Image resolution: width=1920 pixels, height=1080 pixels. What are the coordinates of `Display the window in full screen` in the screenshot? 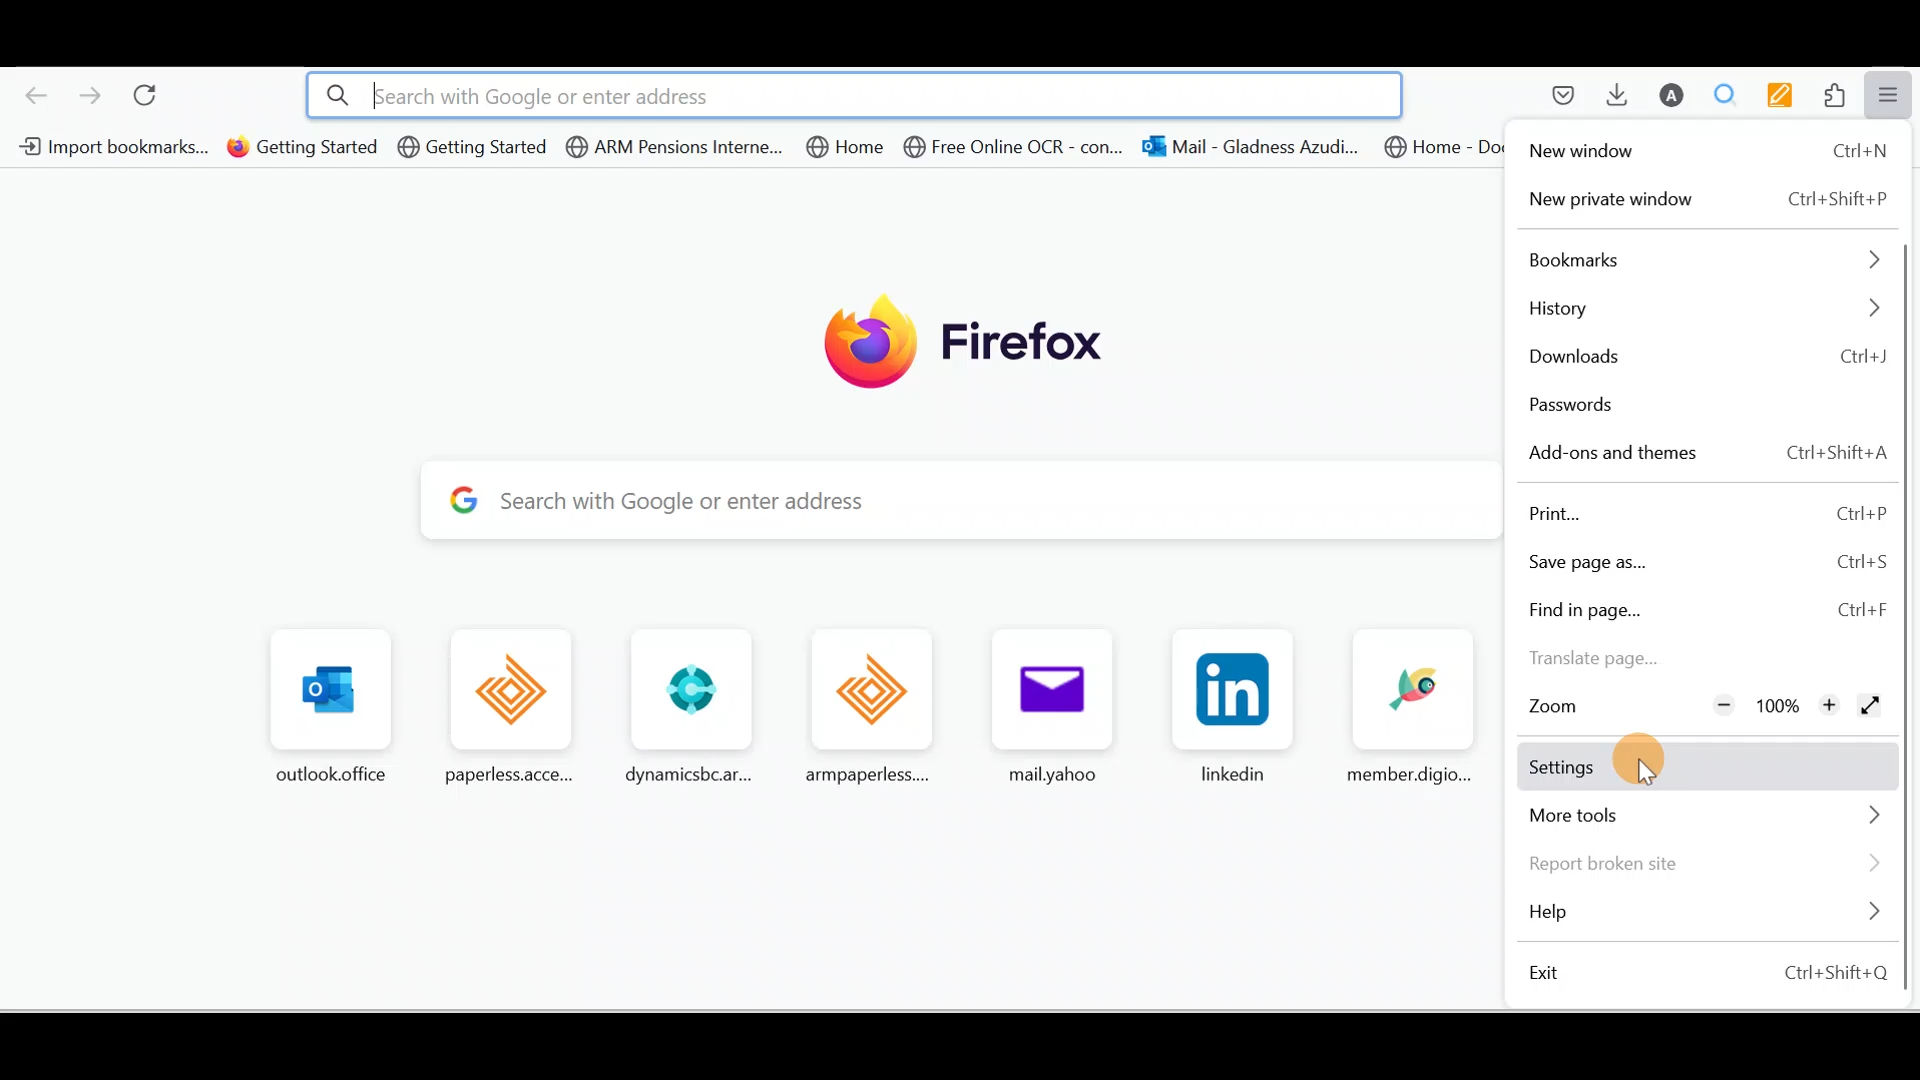 It's located at (1874, 709).